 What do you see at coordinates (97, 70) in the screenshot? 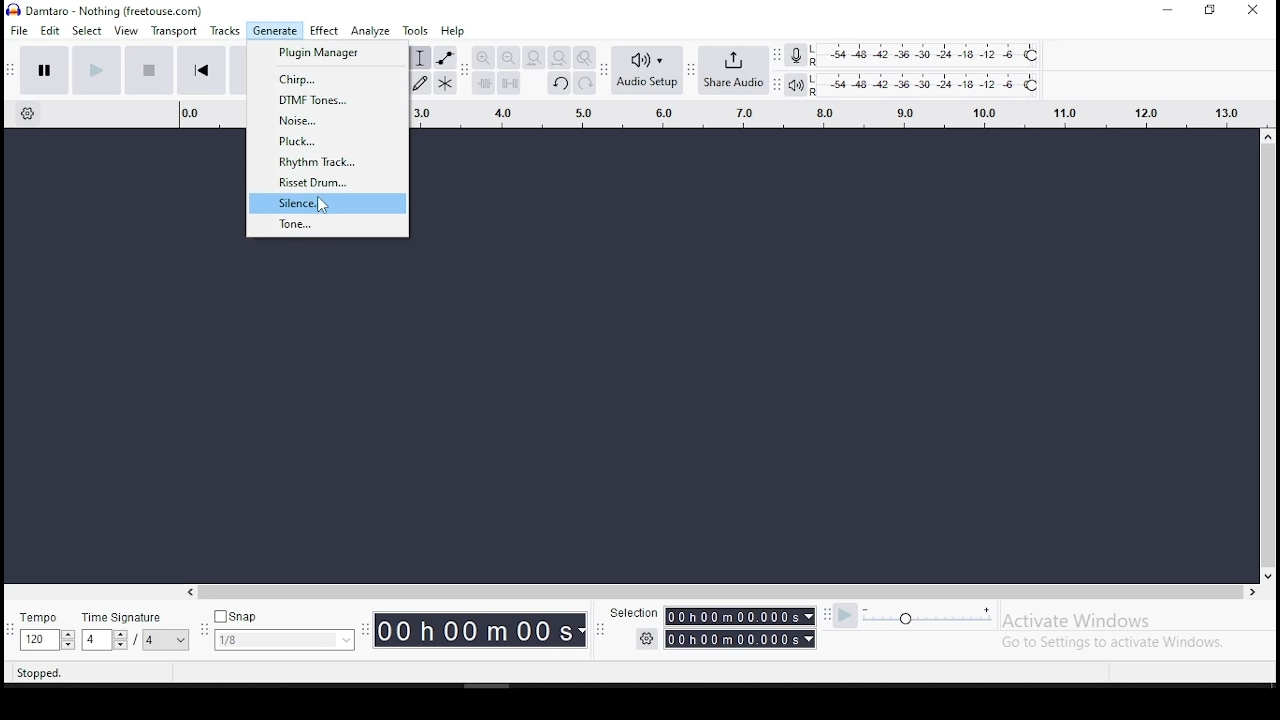
I see `play` at bounding box center [97, 70].